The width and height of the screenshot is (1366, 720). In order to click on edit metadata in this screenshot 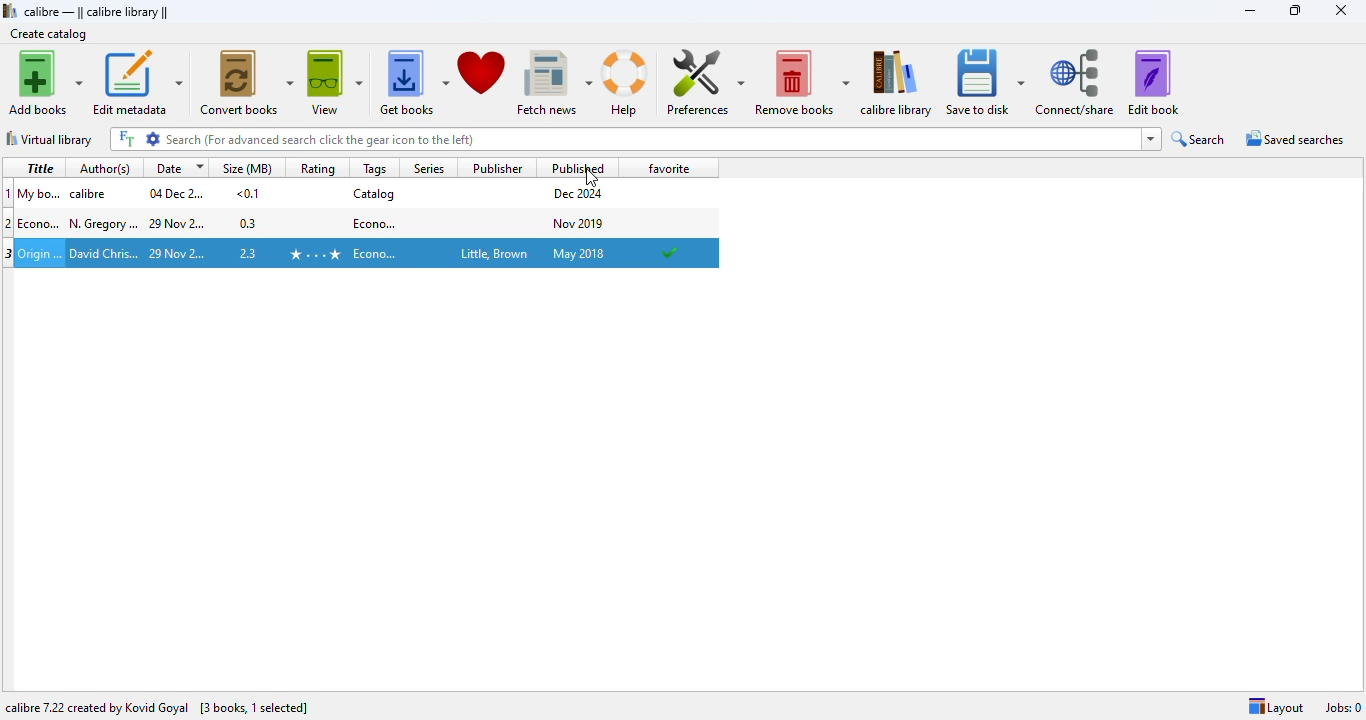, I will do `click(139, 84)`.